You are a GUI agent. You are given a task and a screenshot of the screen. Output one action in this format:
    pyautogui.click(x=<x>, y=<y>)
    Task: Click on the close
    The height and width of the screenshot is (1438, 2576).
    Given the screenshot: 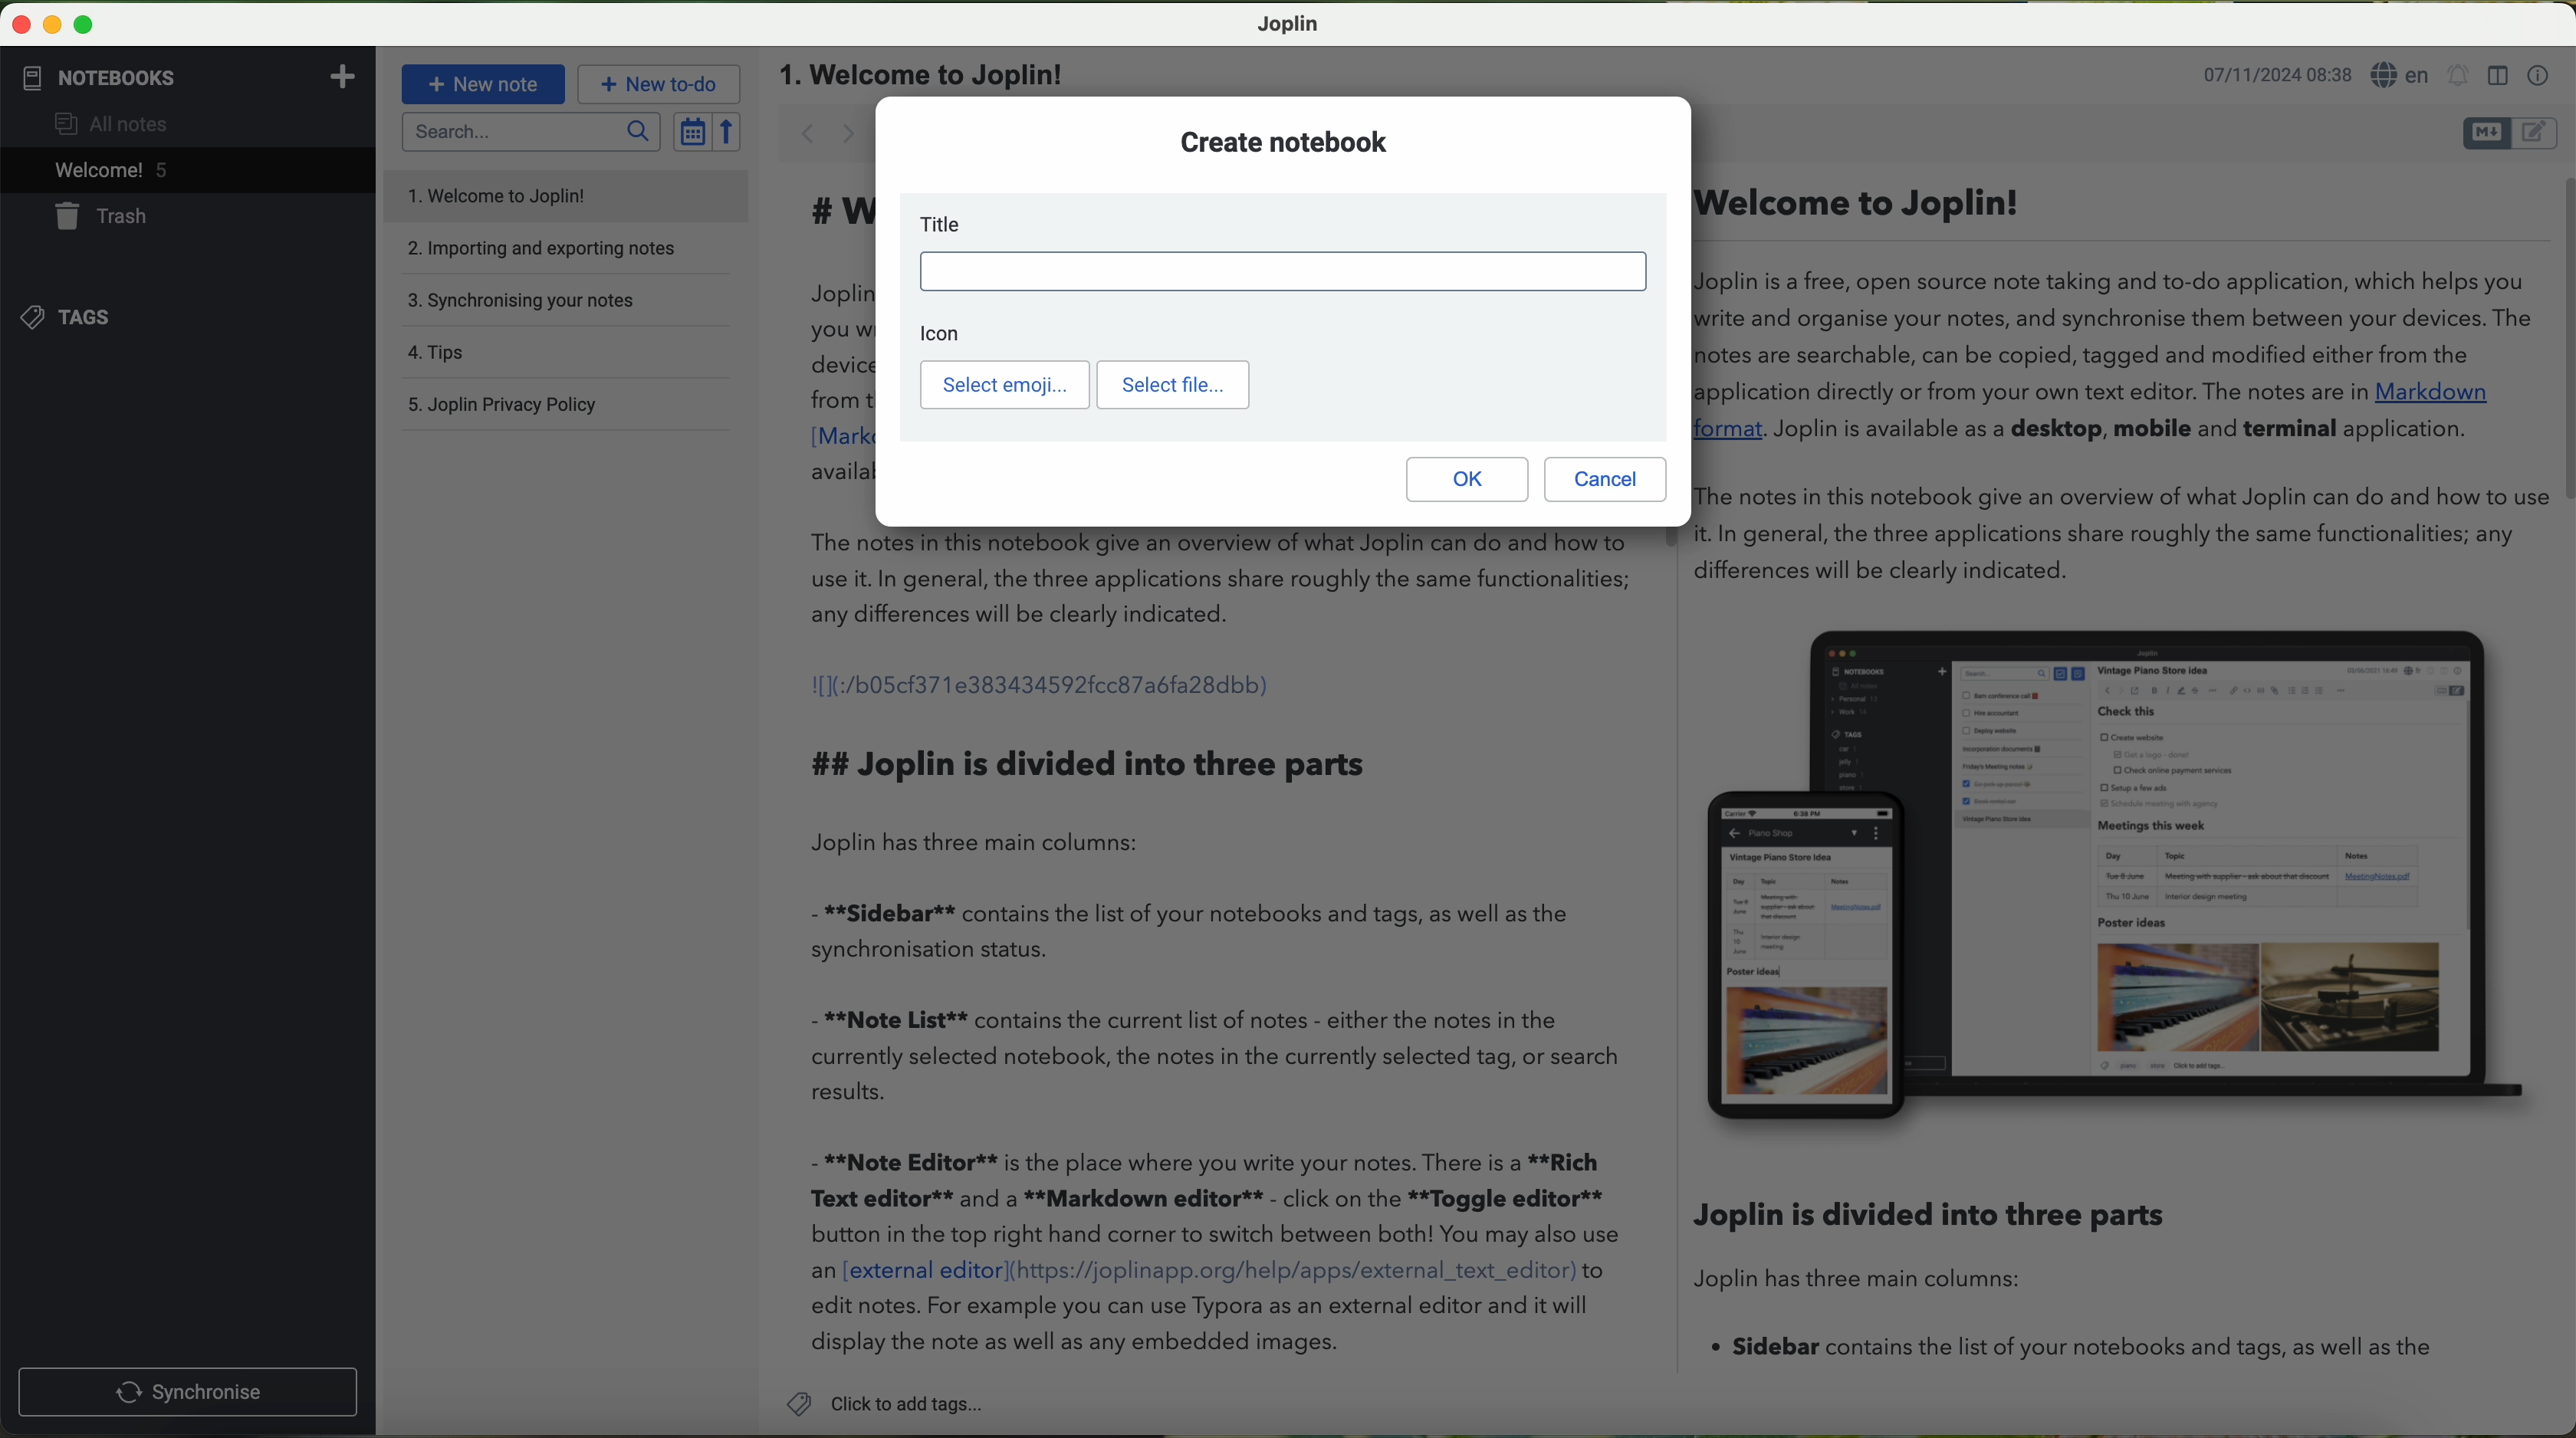 What is the action you would take?
    pyautogui.click(x=23, y=25)
    